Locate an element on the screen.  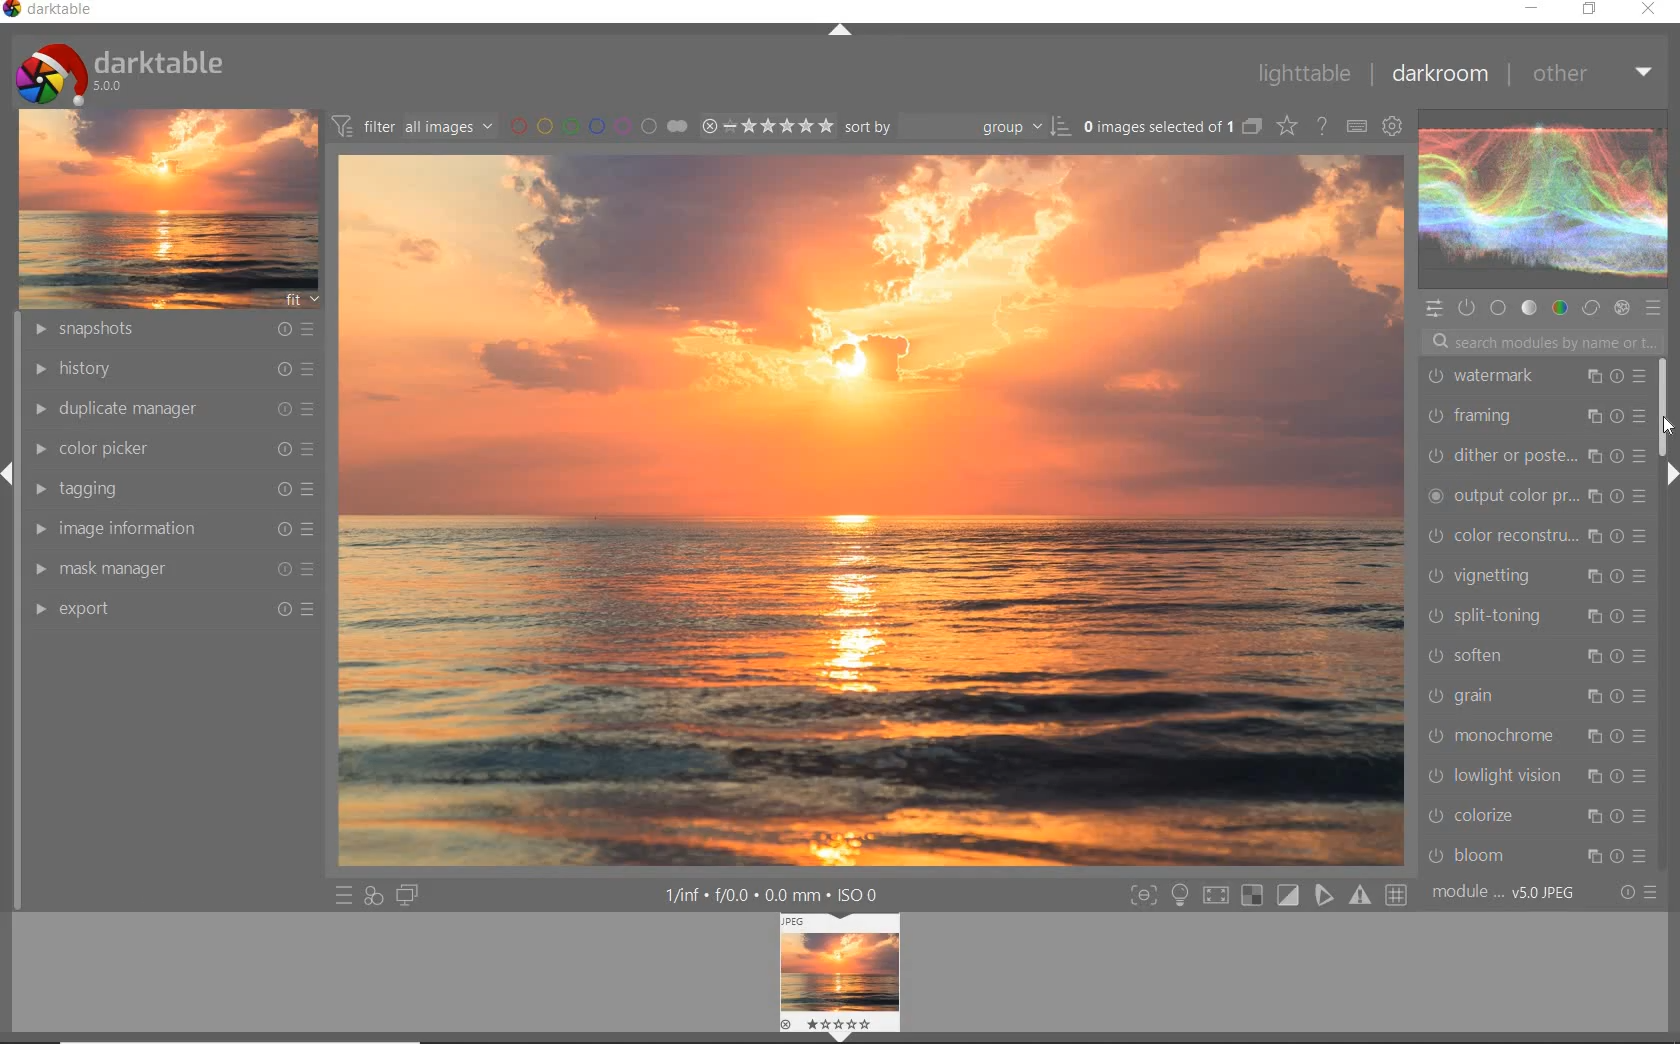
COLORIZE is located at coordinates (1537, 815).